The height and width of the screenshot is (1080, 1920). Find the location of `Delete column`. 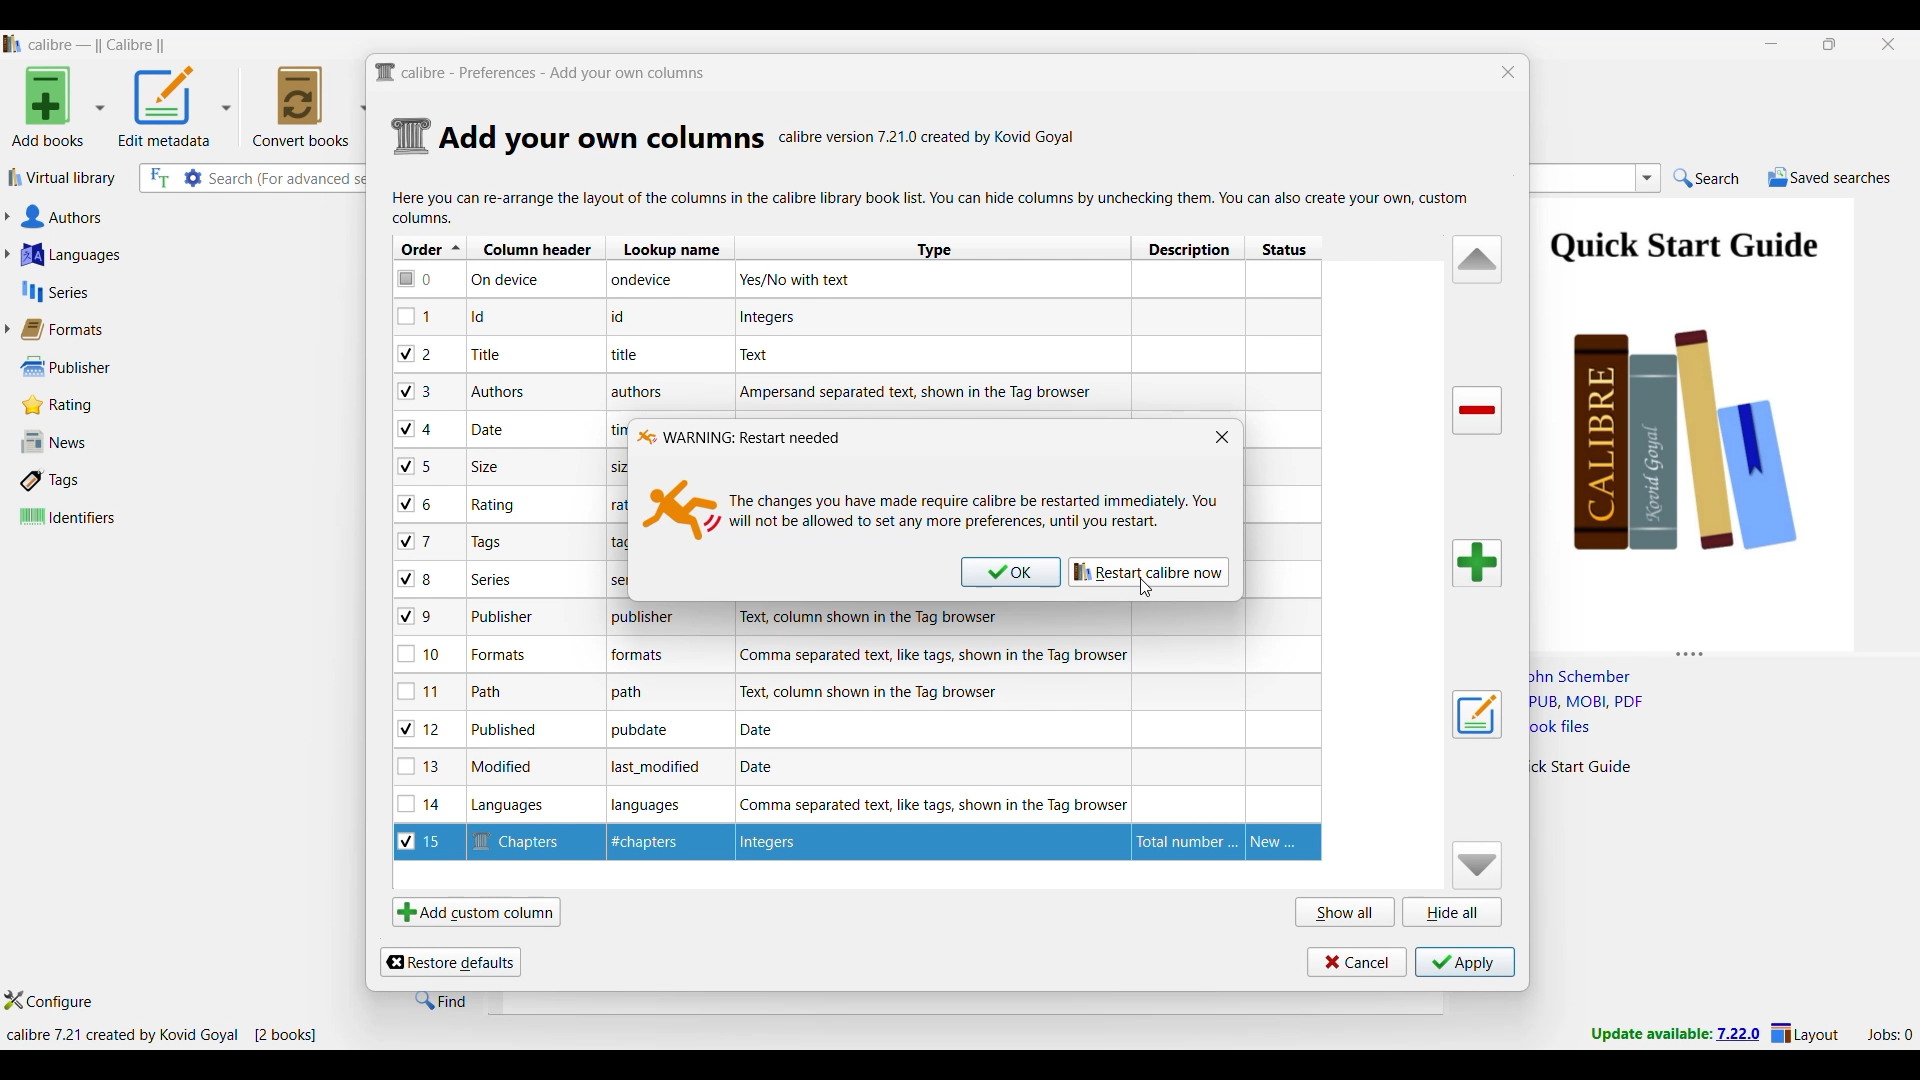

Delete column is located at coordinates (1478, 411).